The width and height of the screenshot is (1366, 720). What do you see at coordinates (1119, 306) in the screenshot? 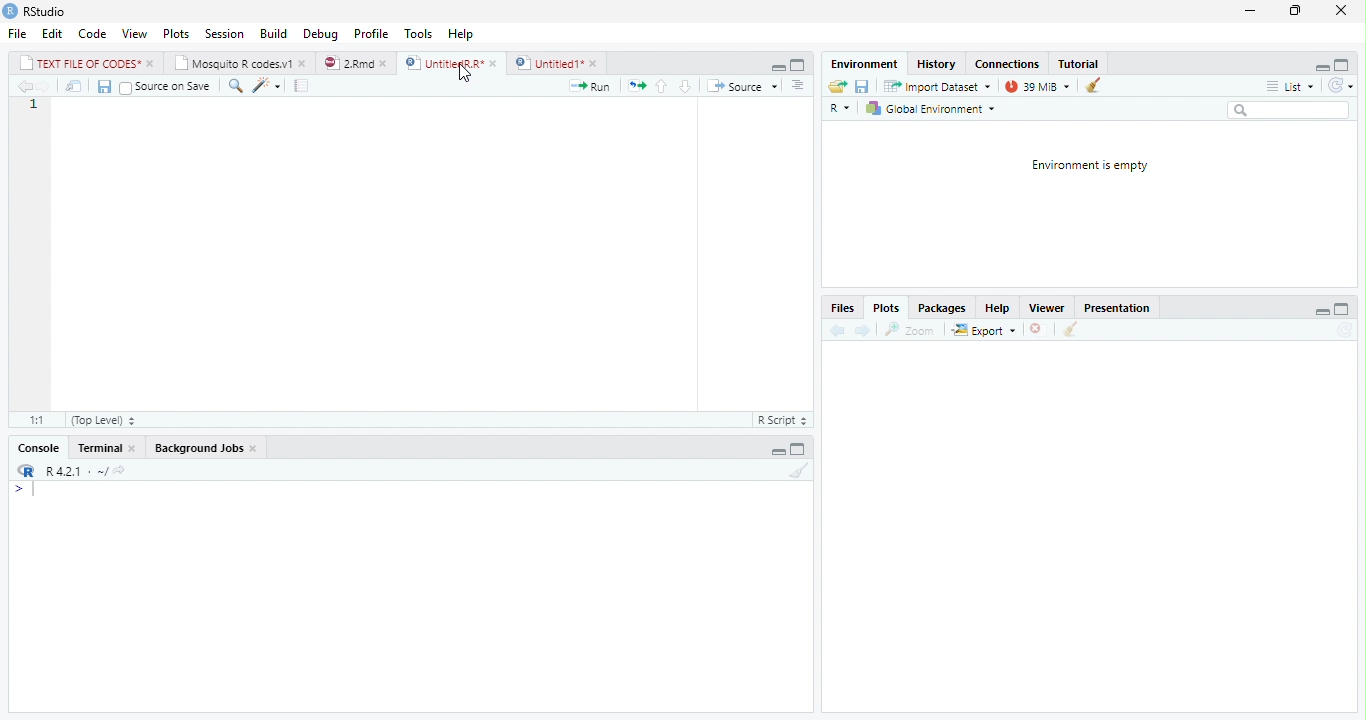
I see `Presentation` at bounding box center [1119, 306].